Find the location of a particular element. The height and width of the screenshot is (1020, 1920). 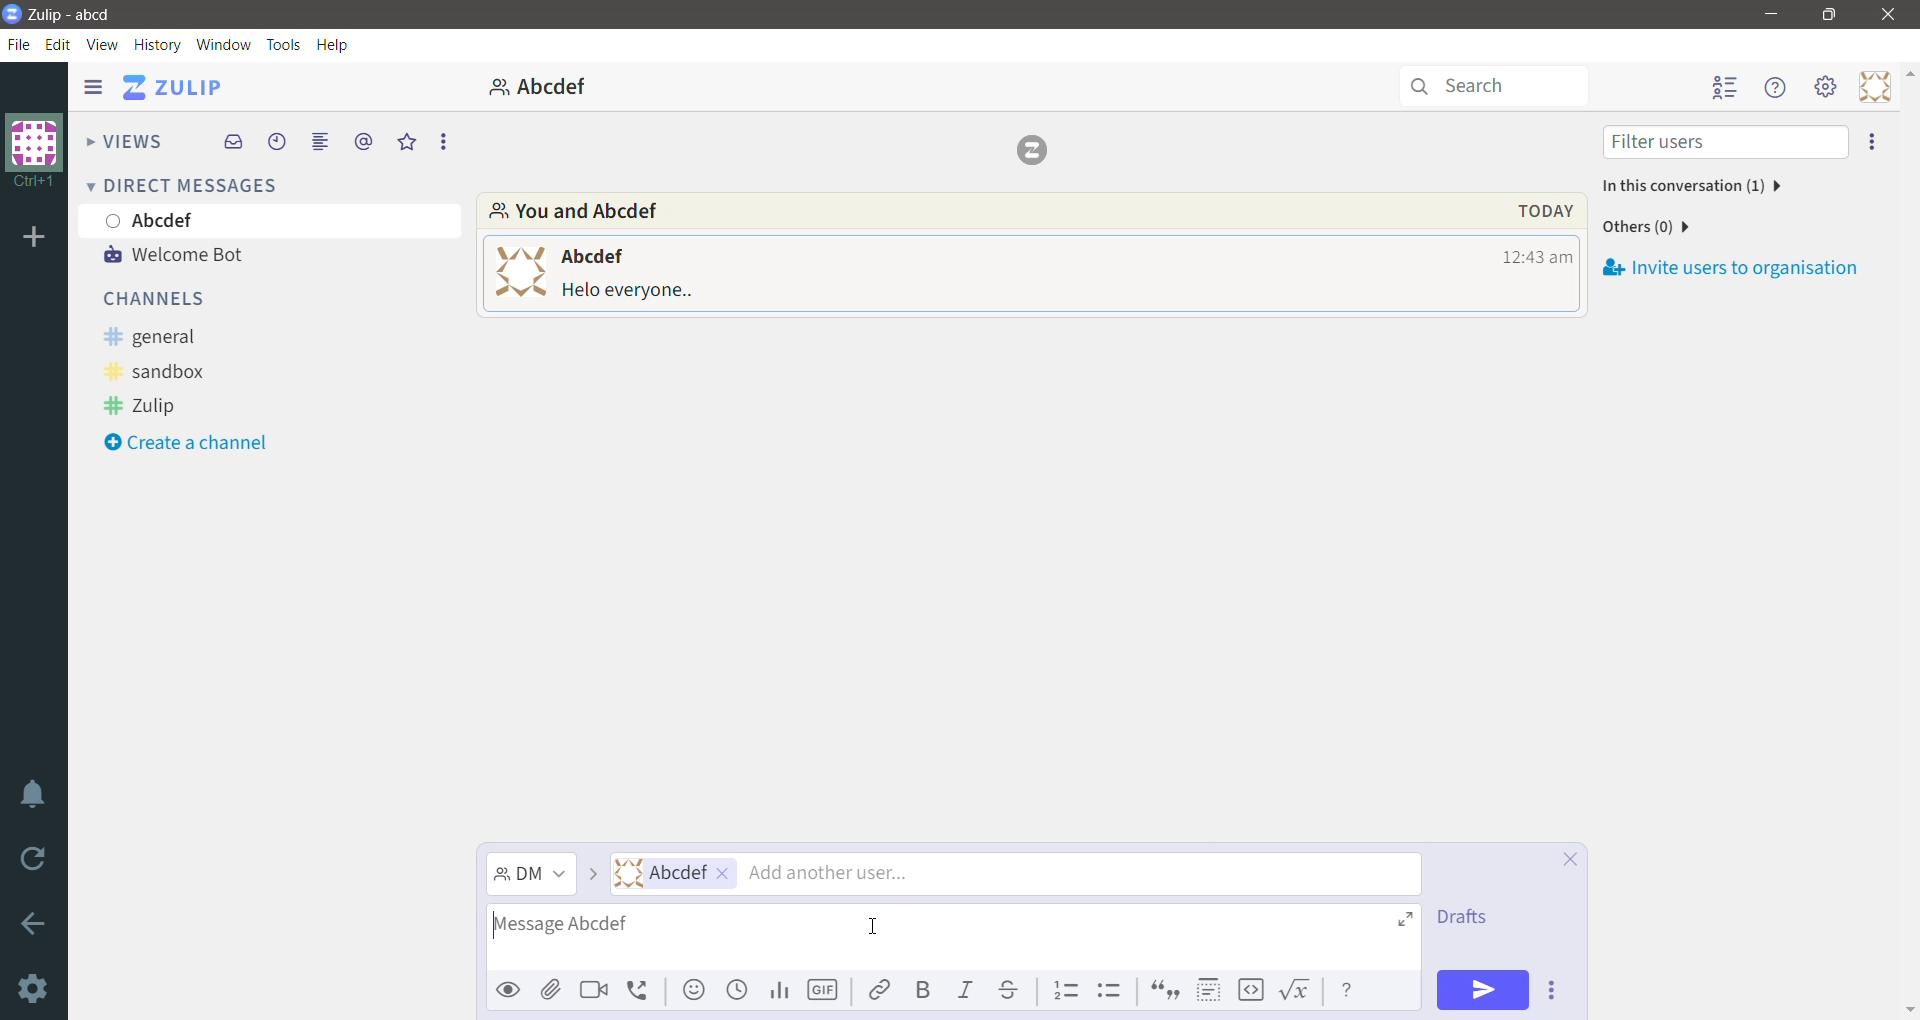

Help is located at coordinates (337, 44).